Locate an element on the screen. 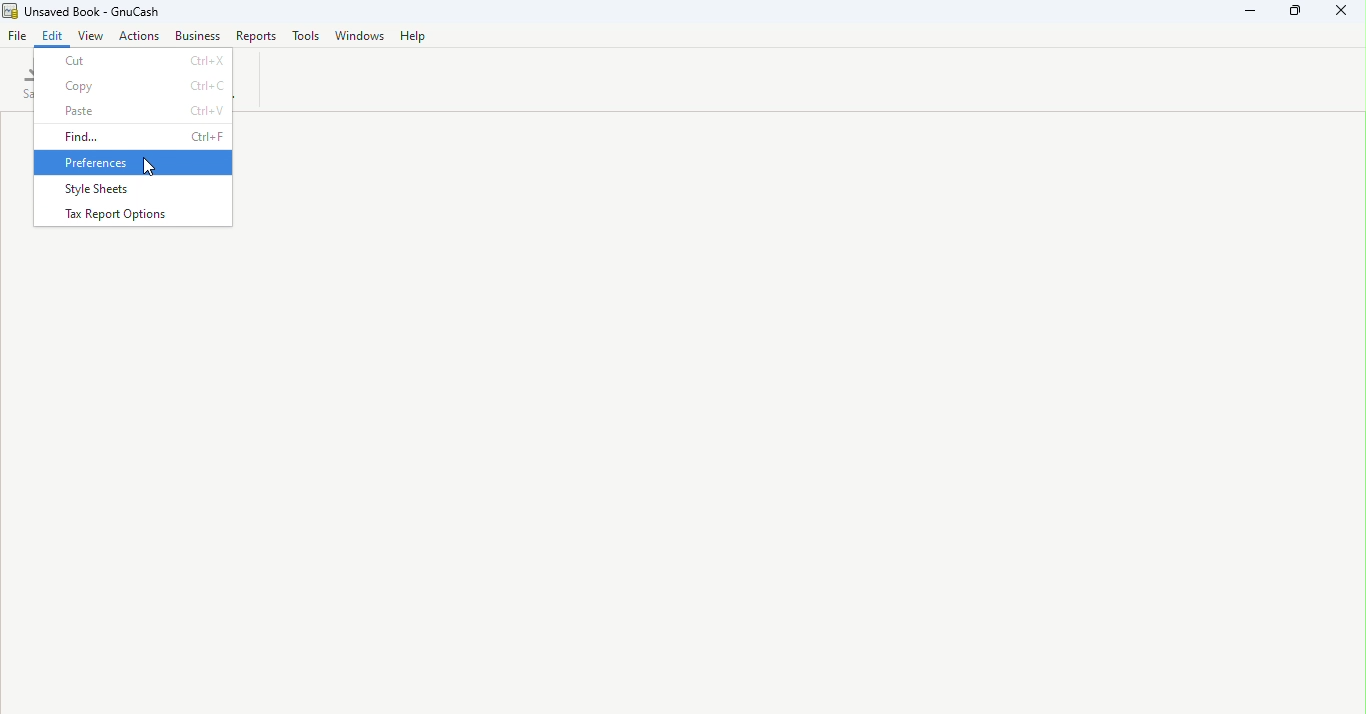  Reports is located at coordinates (259, 35).